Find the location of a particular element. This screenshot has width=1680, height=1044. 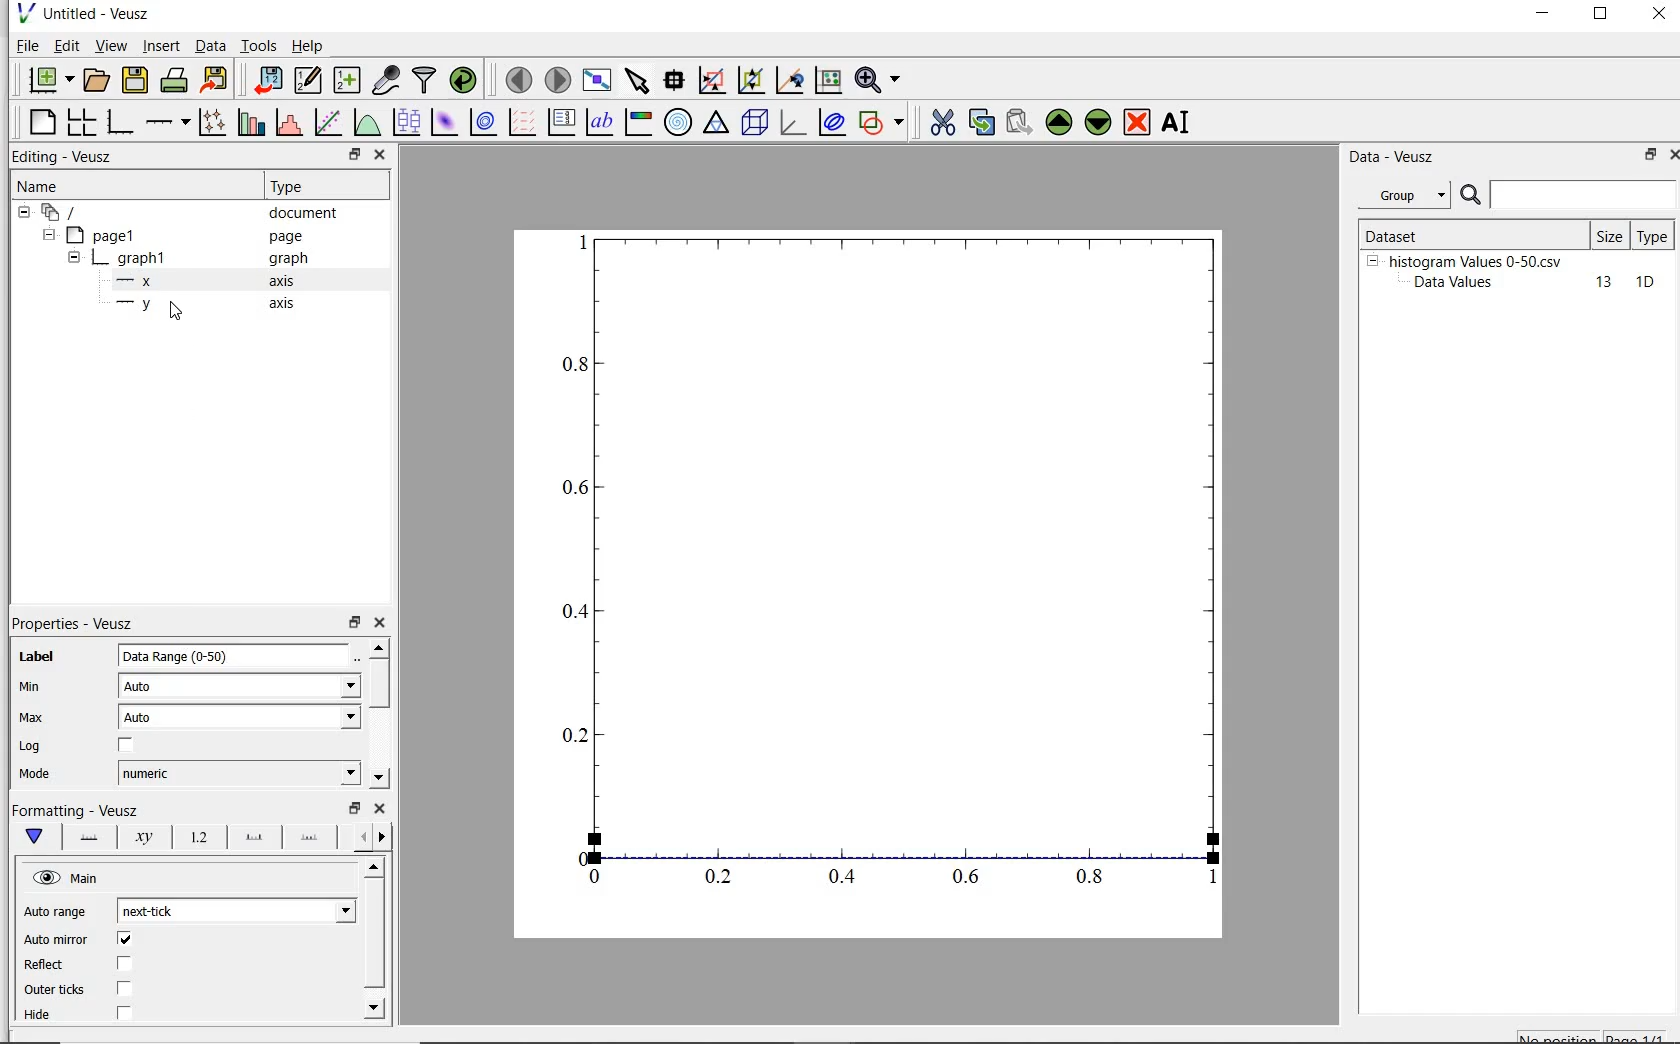

 Data Range (0-50) is located at coordinates (234, 656).